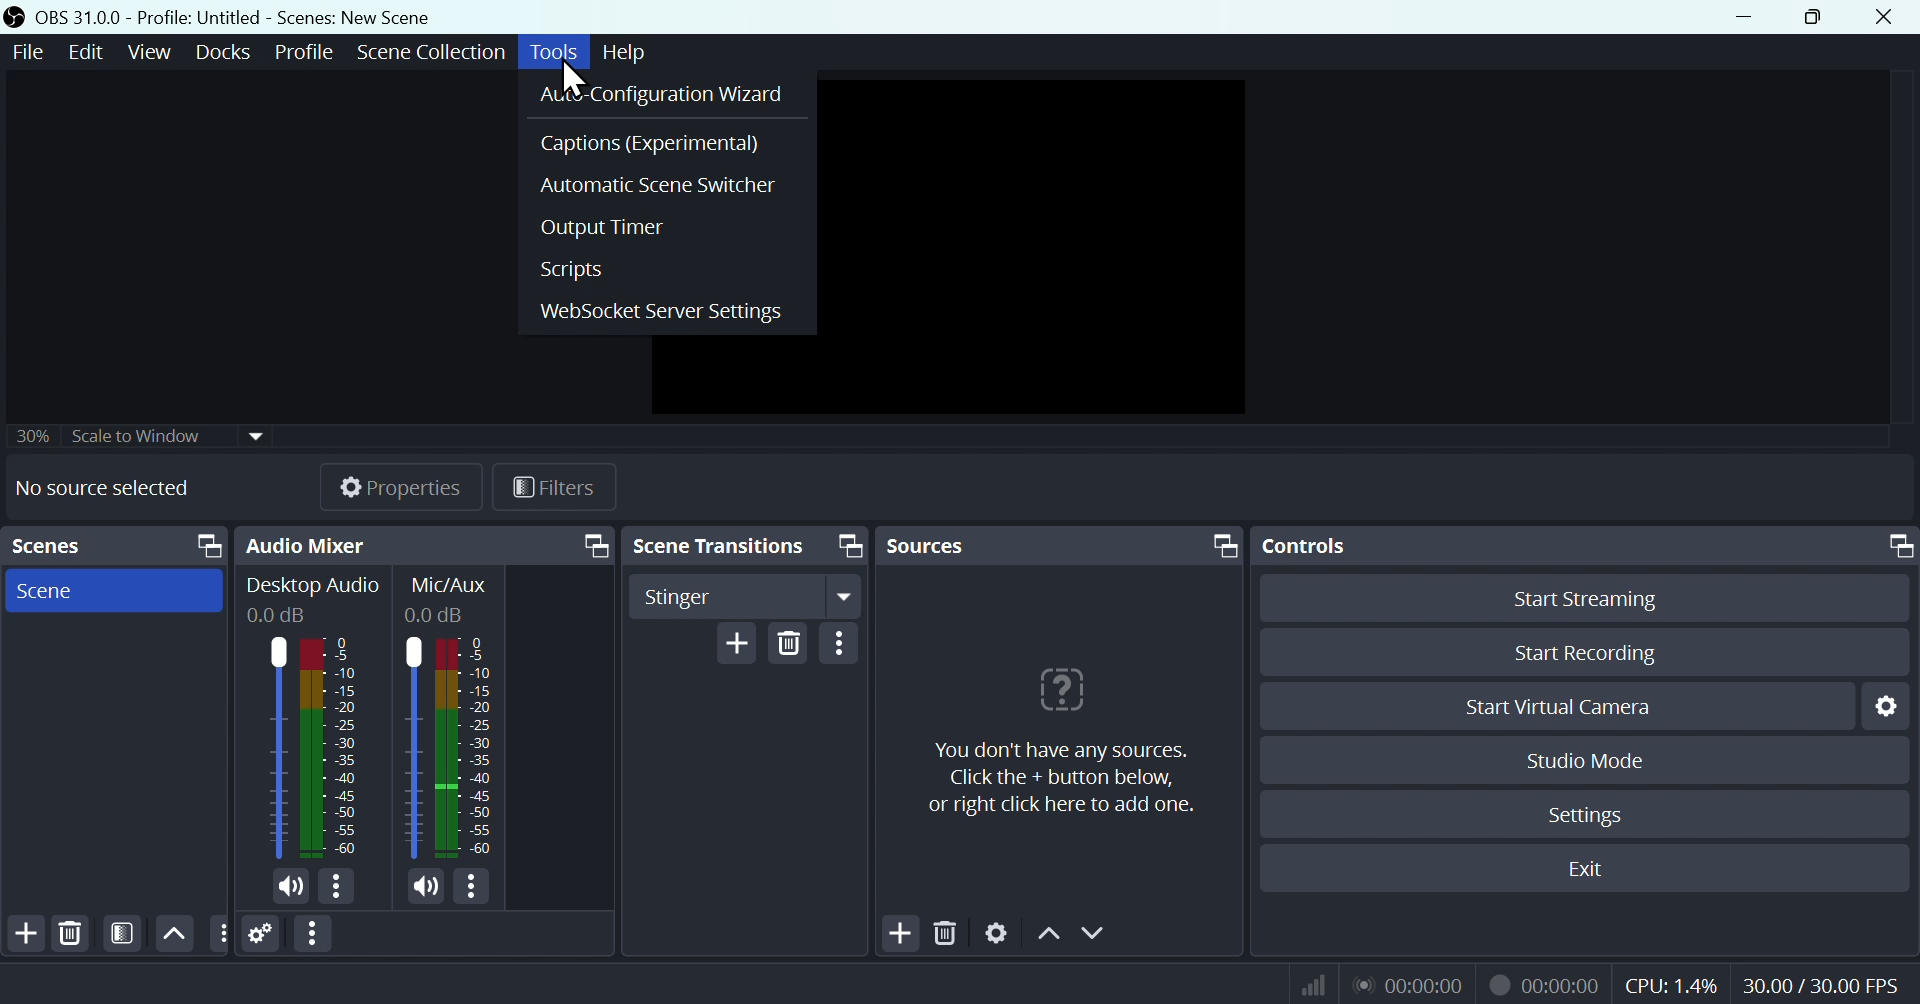  Describe the element at coordinates (666, 224) in the screenshot. I see `Output timer` at that location.